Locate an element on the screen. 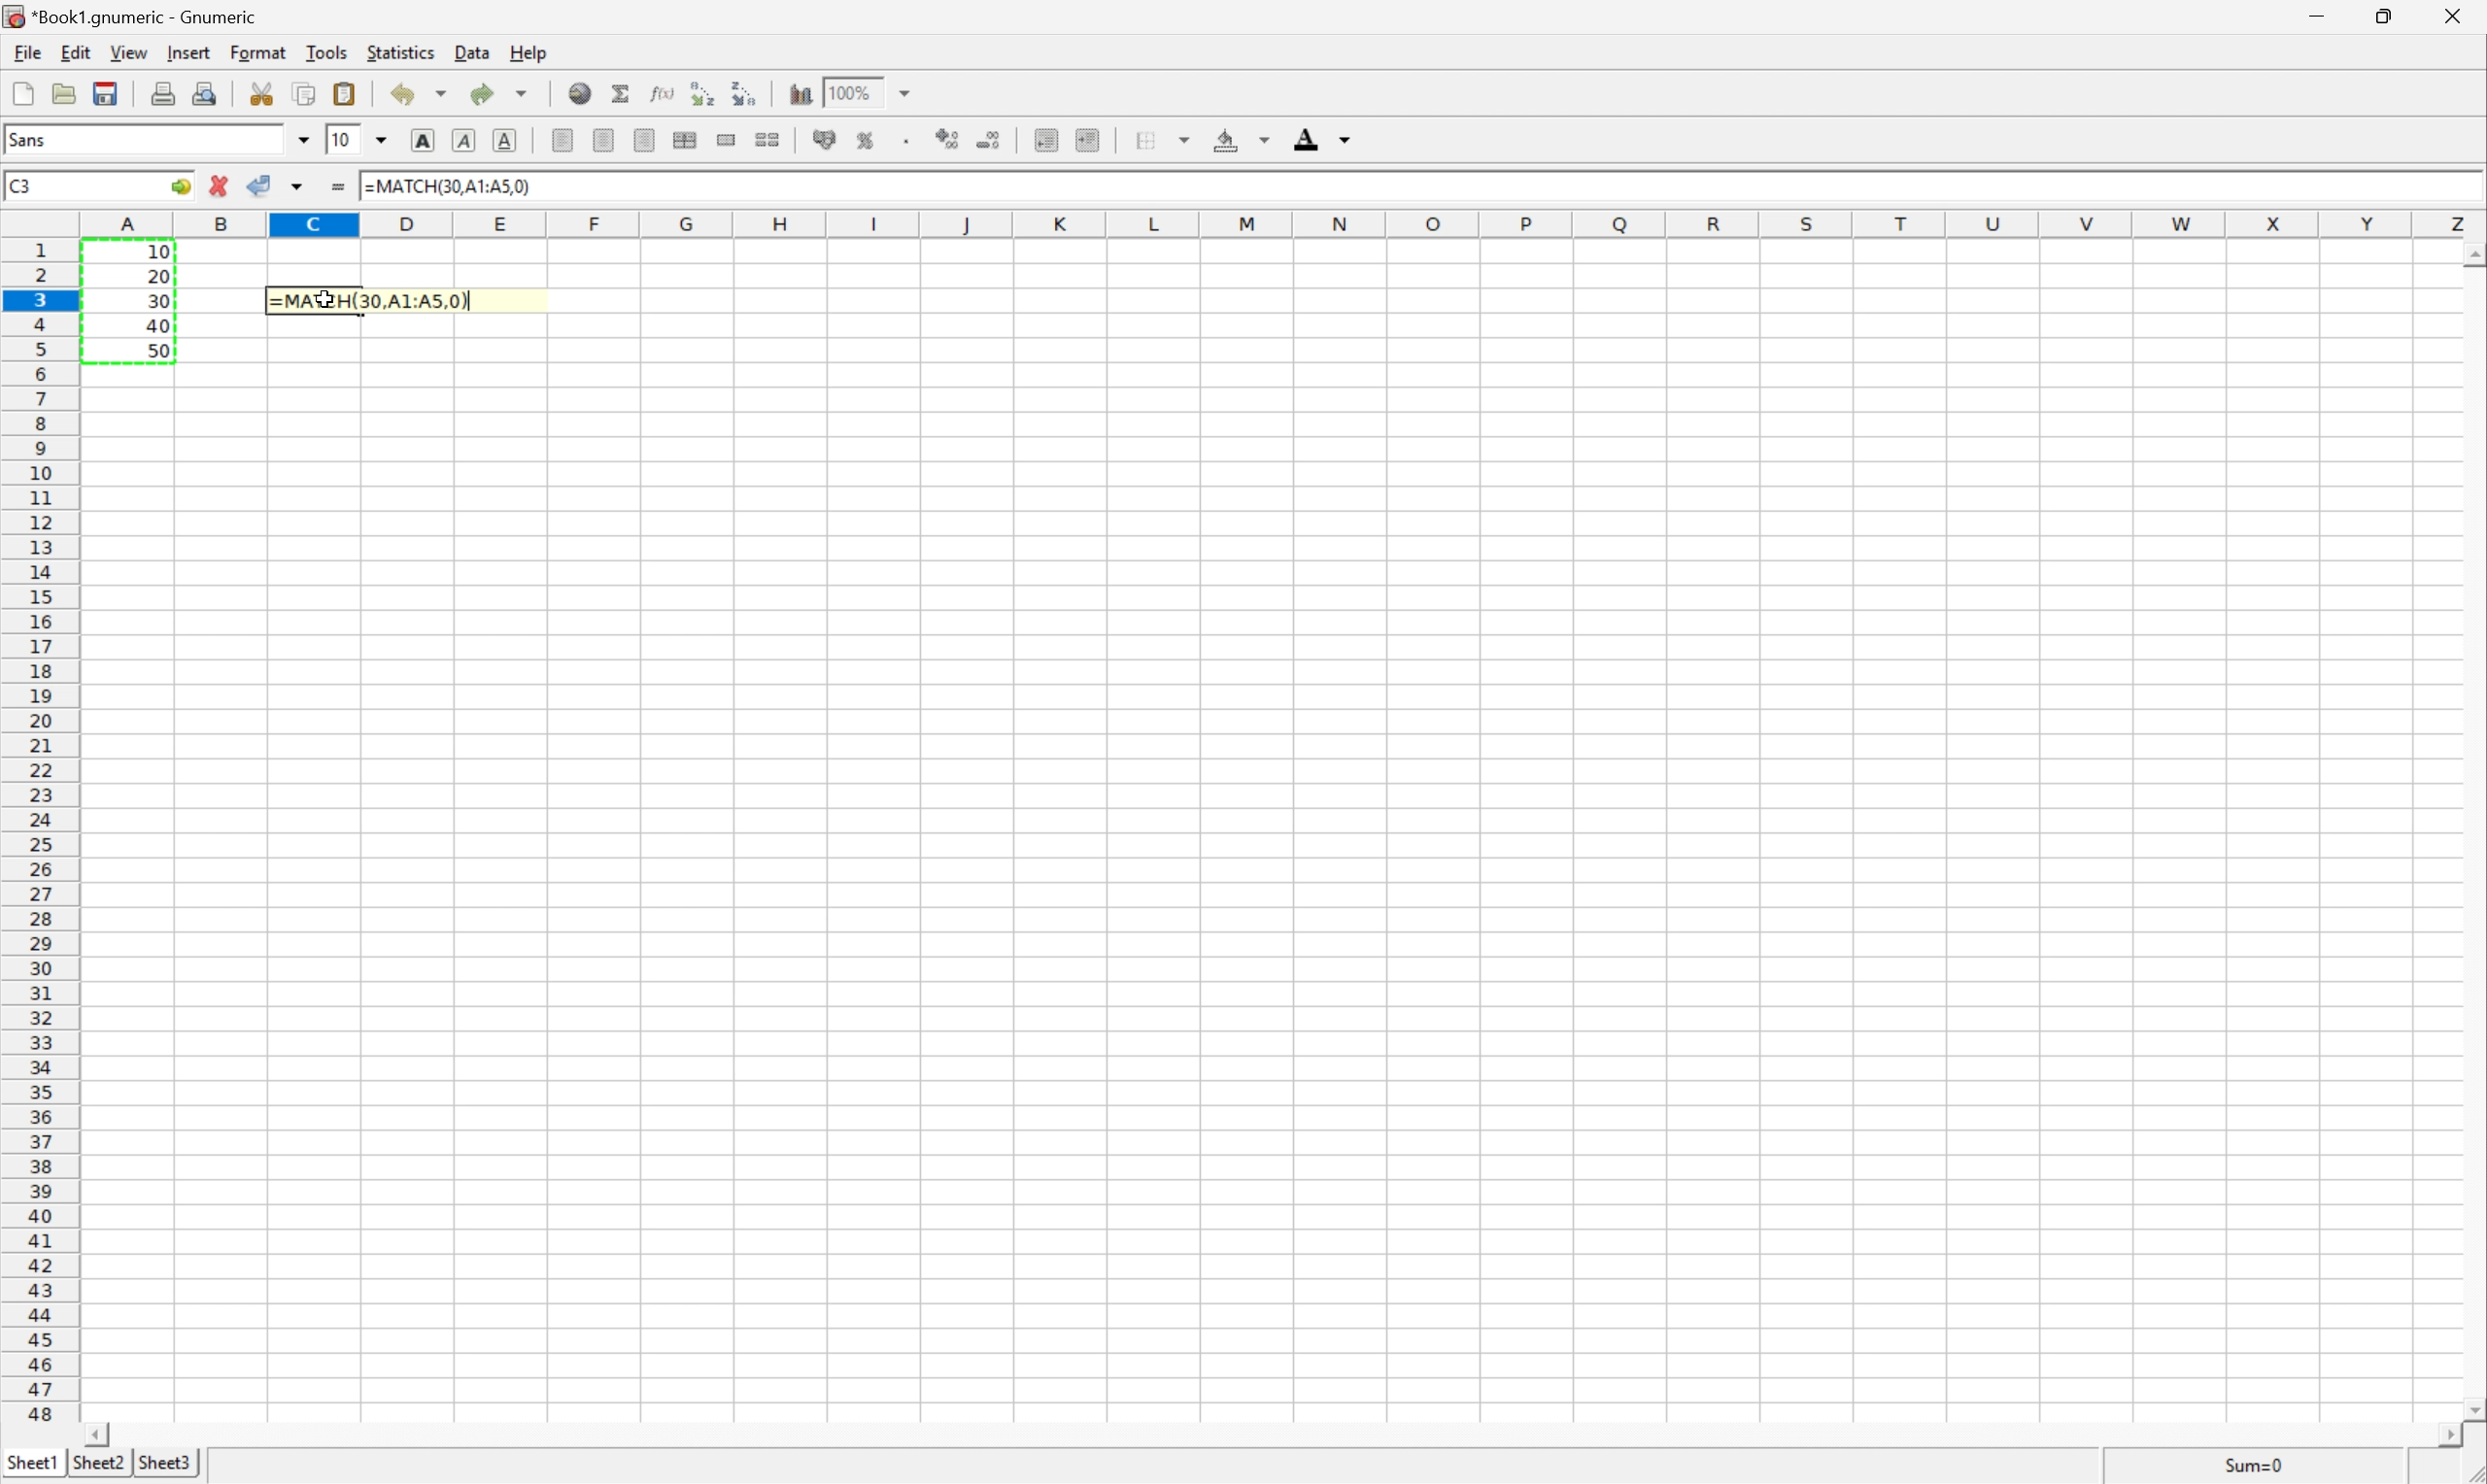 The height and width of the screenshot is (1484, 2487). Restore Down is located at coordinates (2378, 16).